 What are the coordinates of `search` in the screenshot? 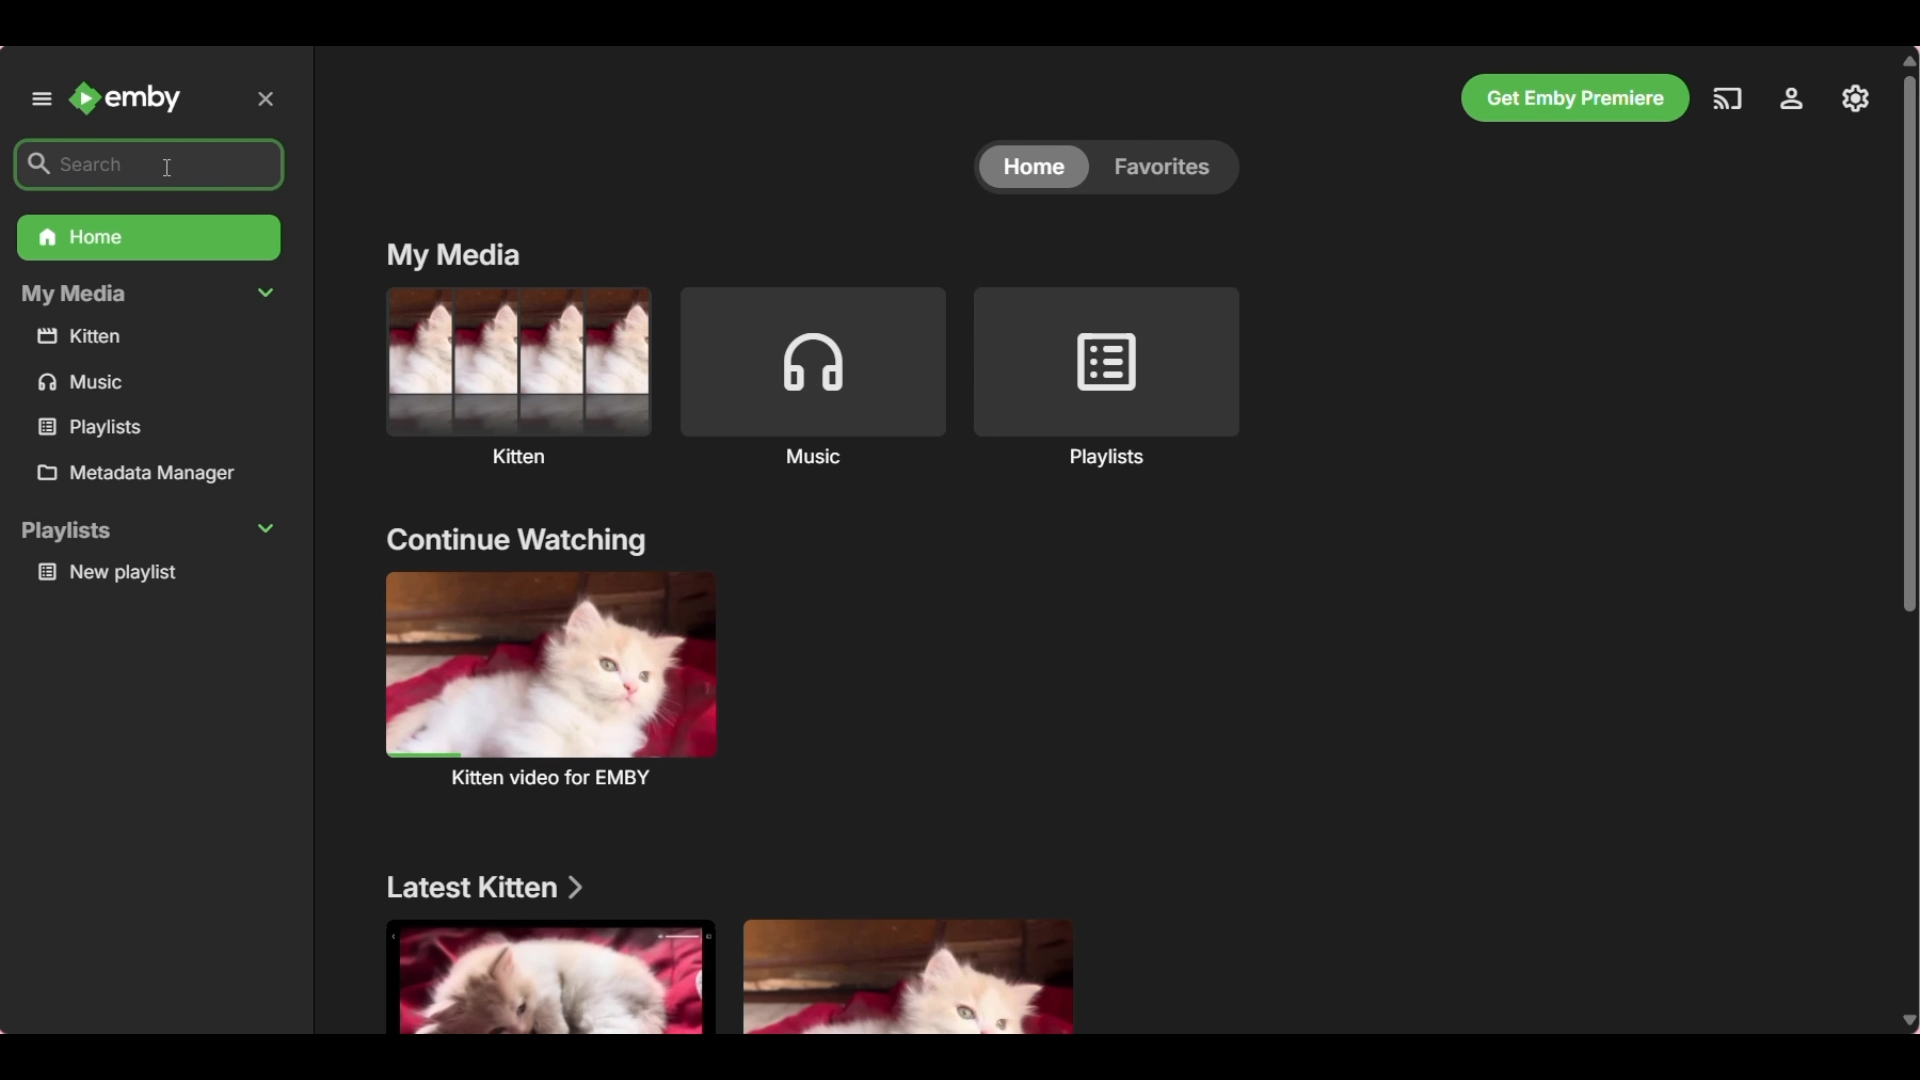 It's located at (151, 162).